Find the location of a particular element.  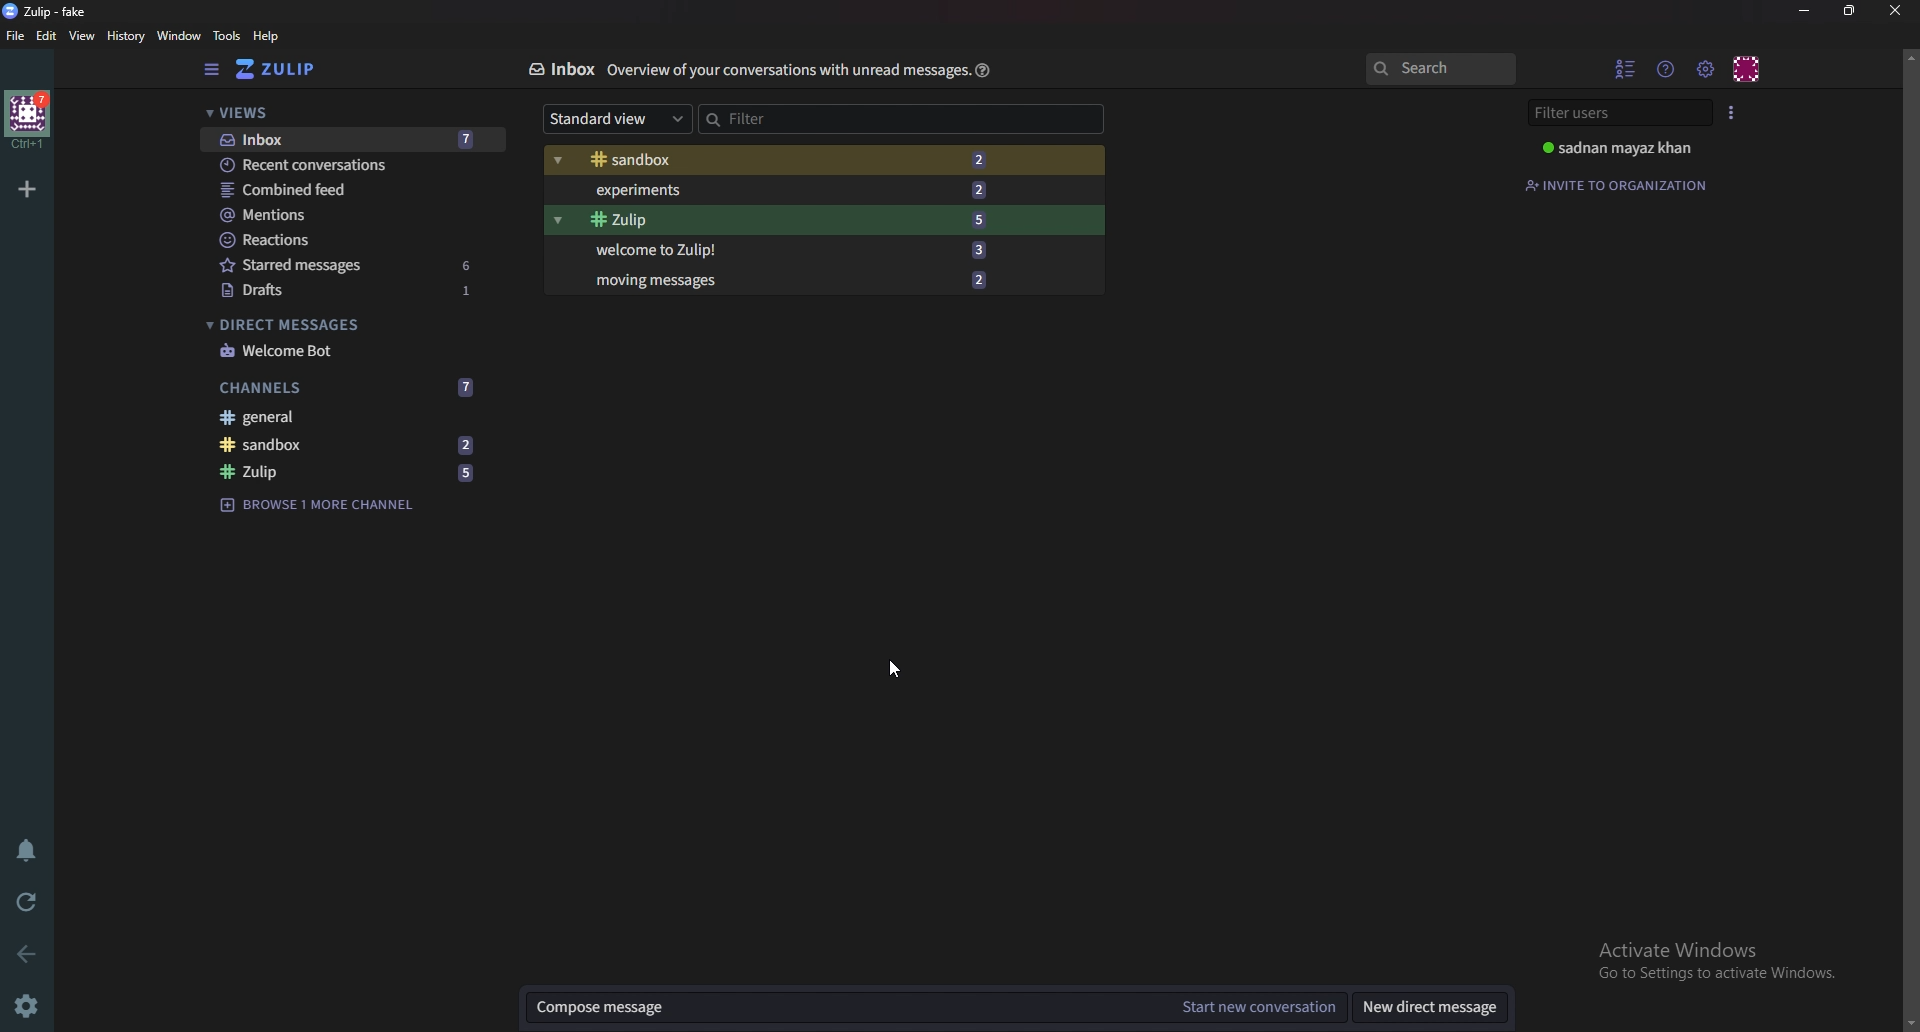

scroll bar is located at coordinates (1910, 535).